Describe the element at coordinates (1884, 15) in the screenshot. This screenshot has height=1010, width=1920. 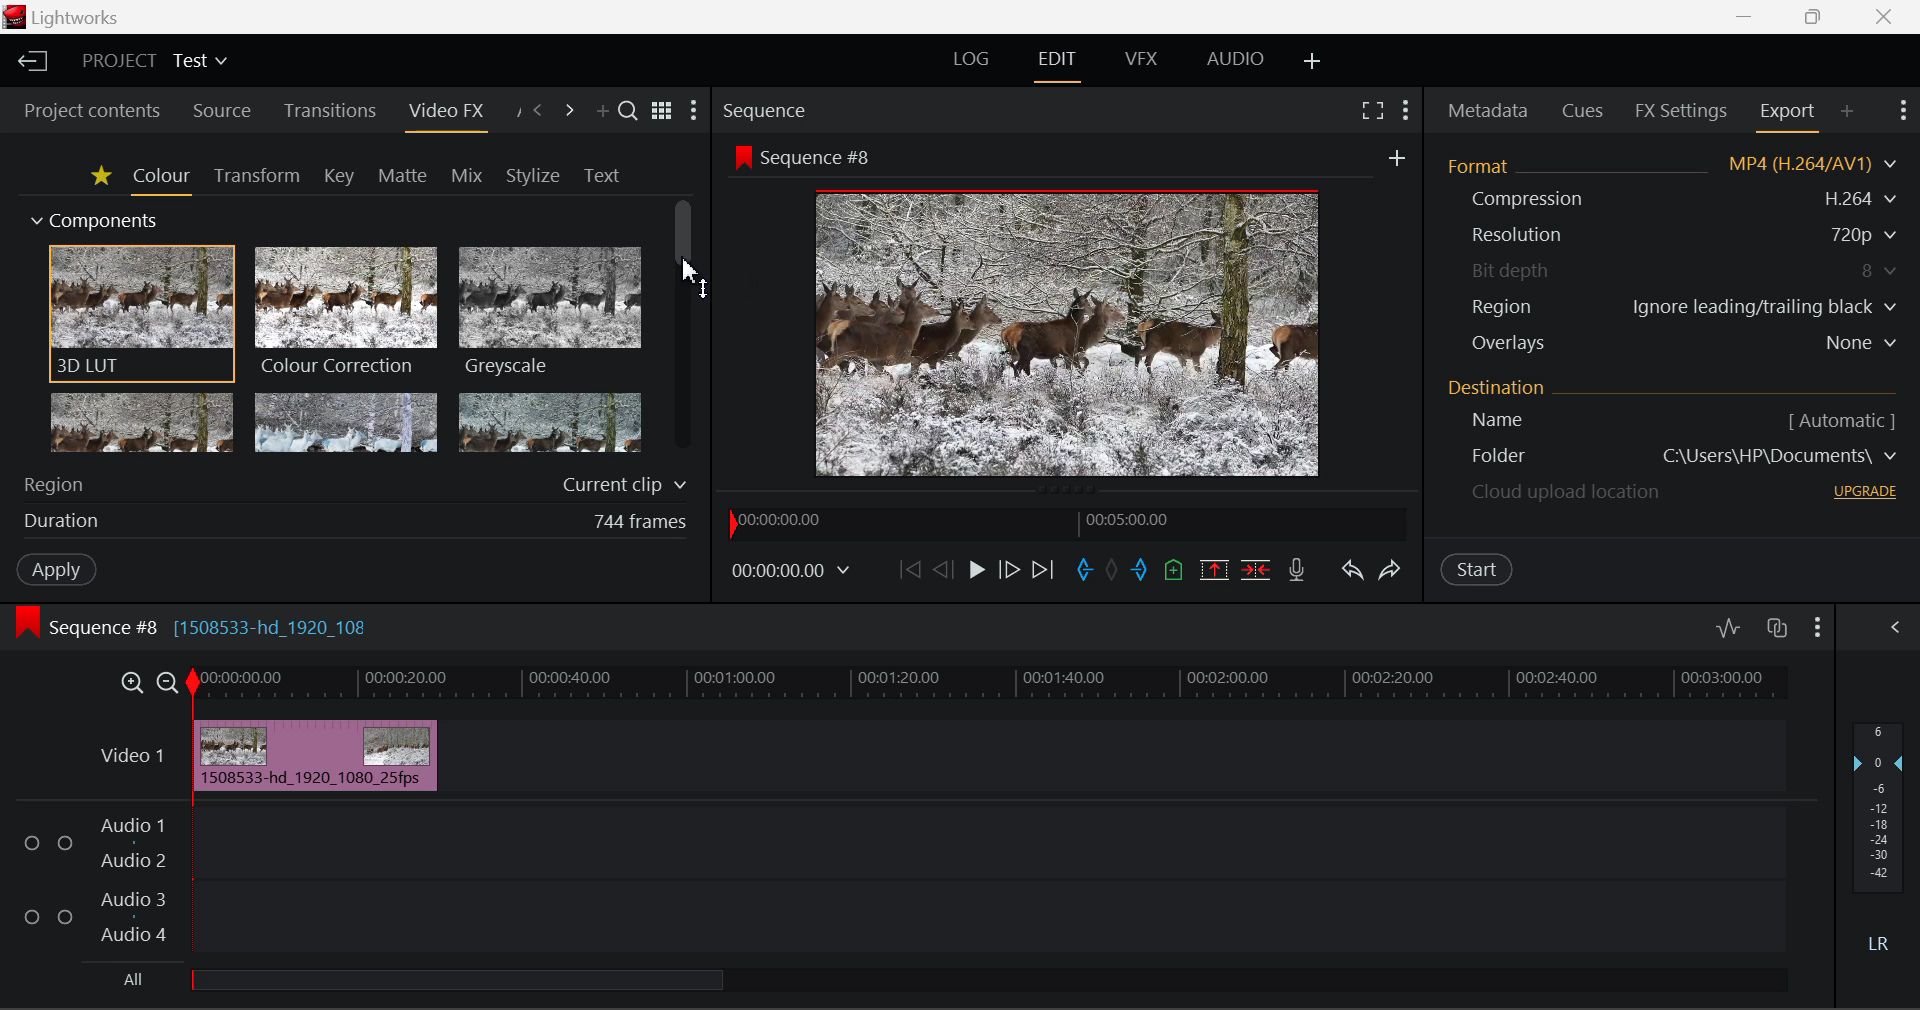
I see `Close` at that location.